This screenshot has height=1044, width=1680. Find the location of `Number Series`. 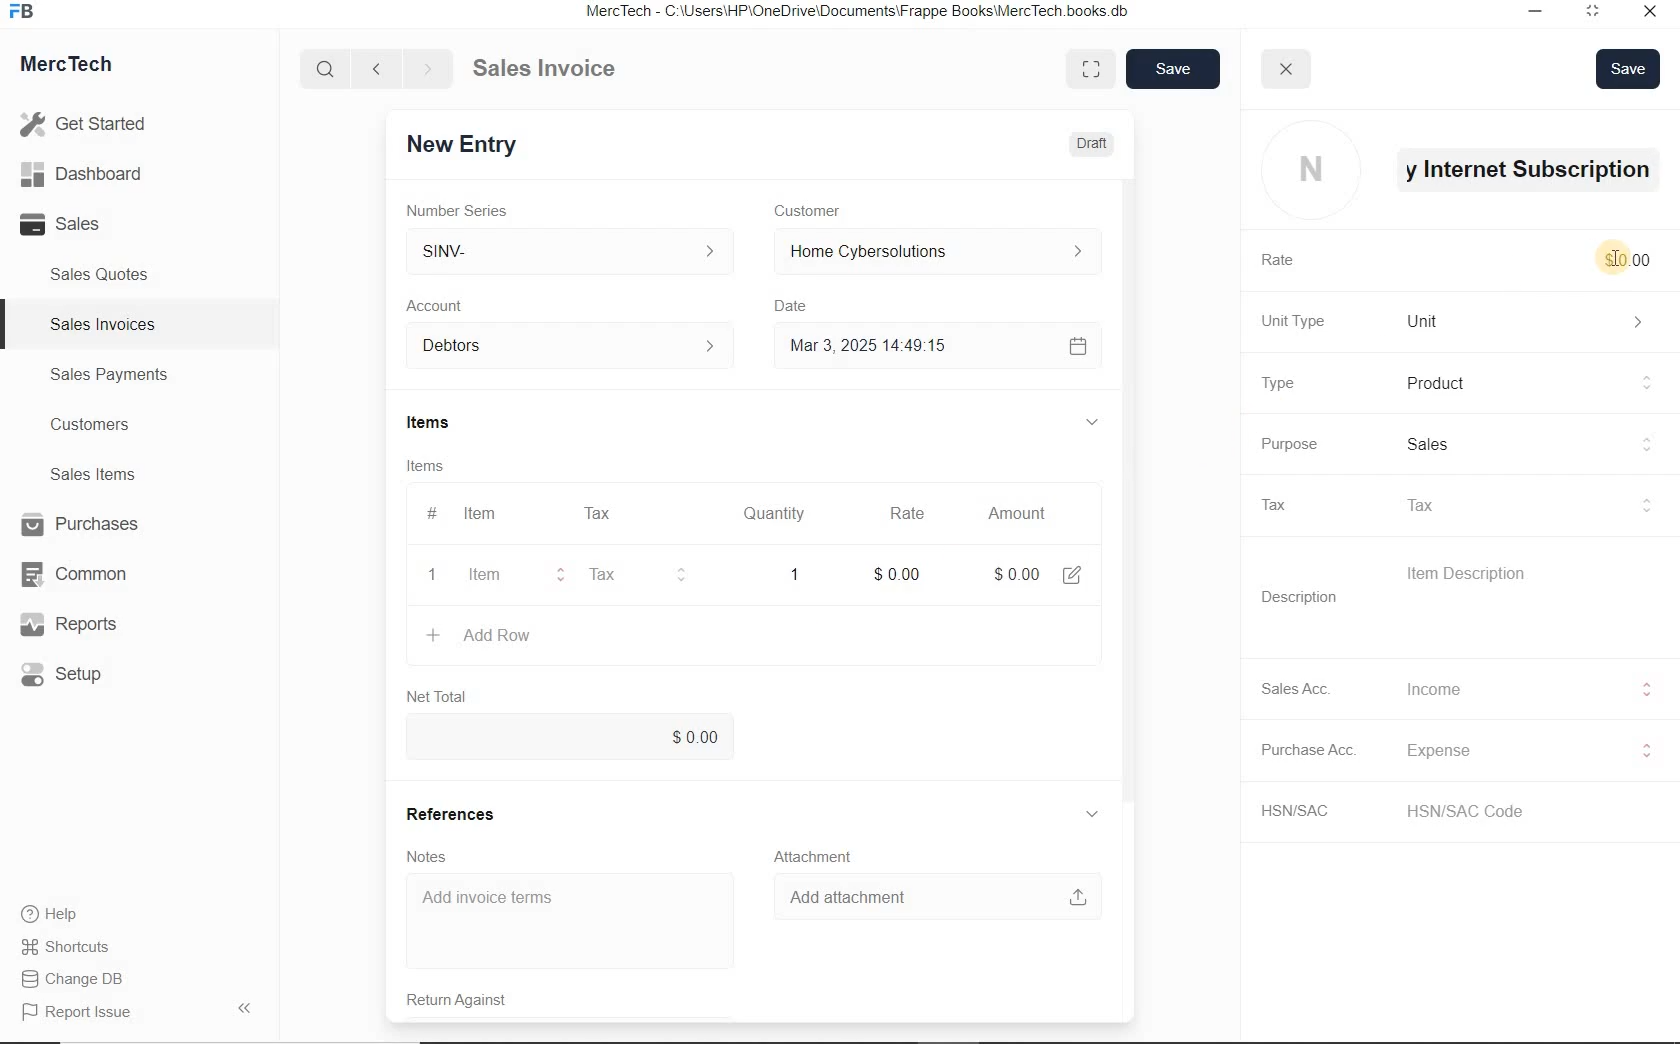

Number Series is located at coordinates (469, 208).